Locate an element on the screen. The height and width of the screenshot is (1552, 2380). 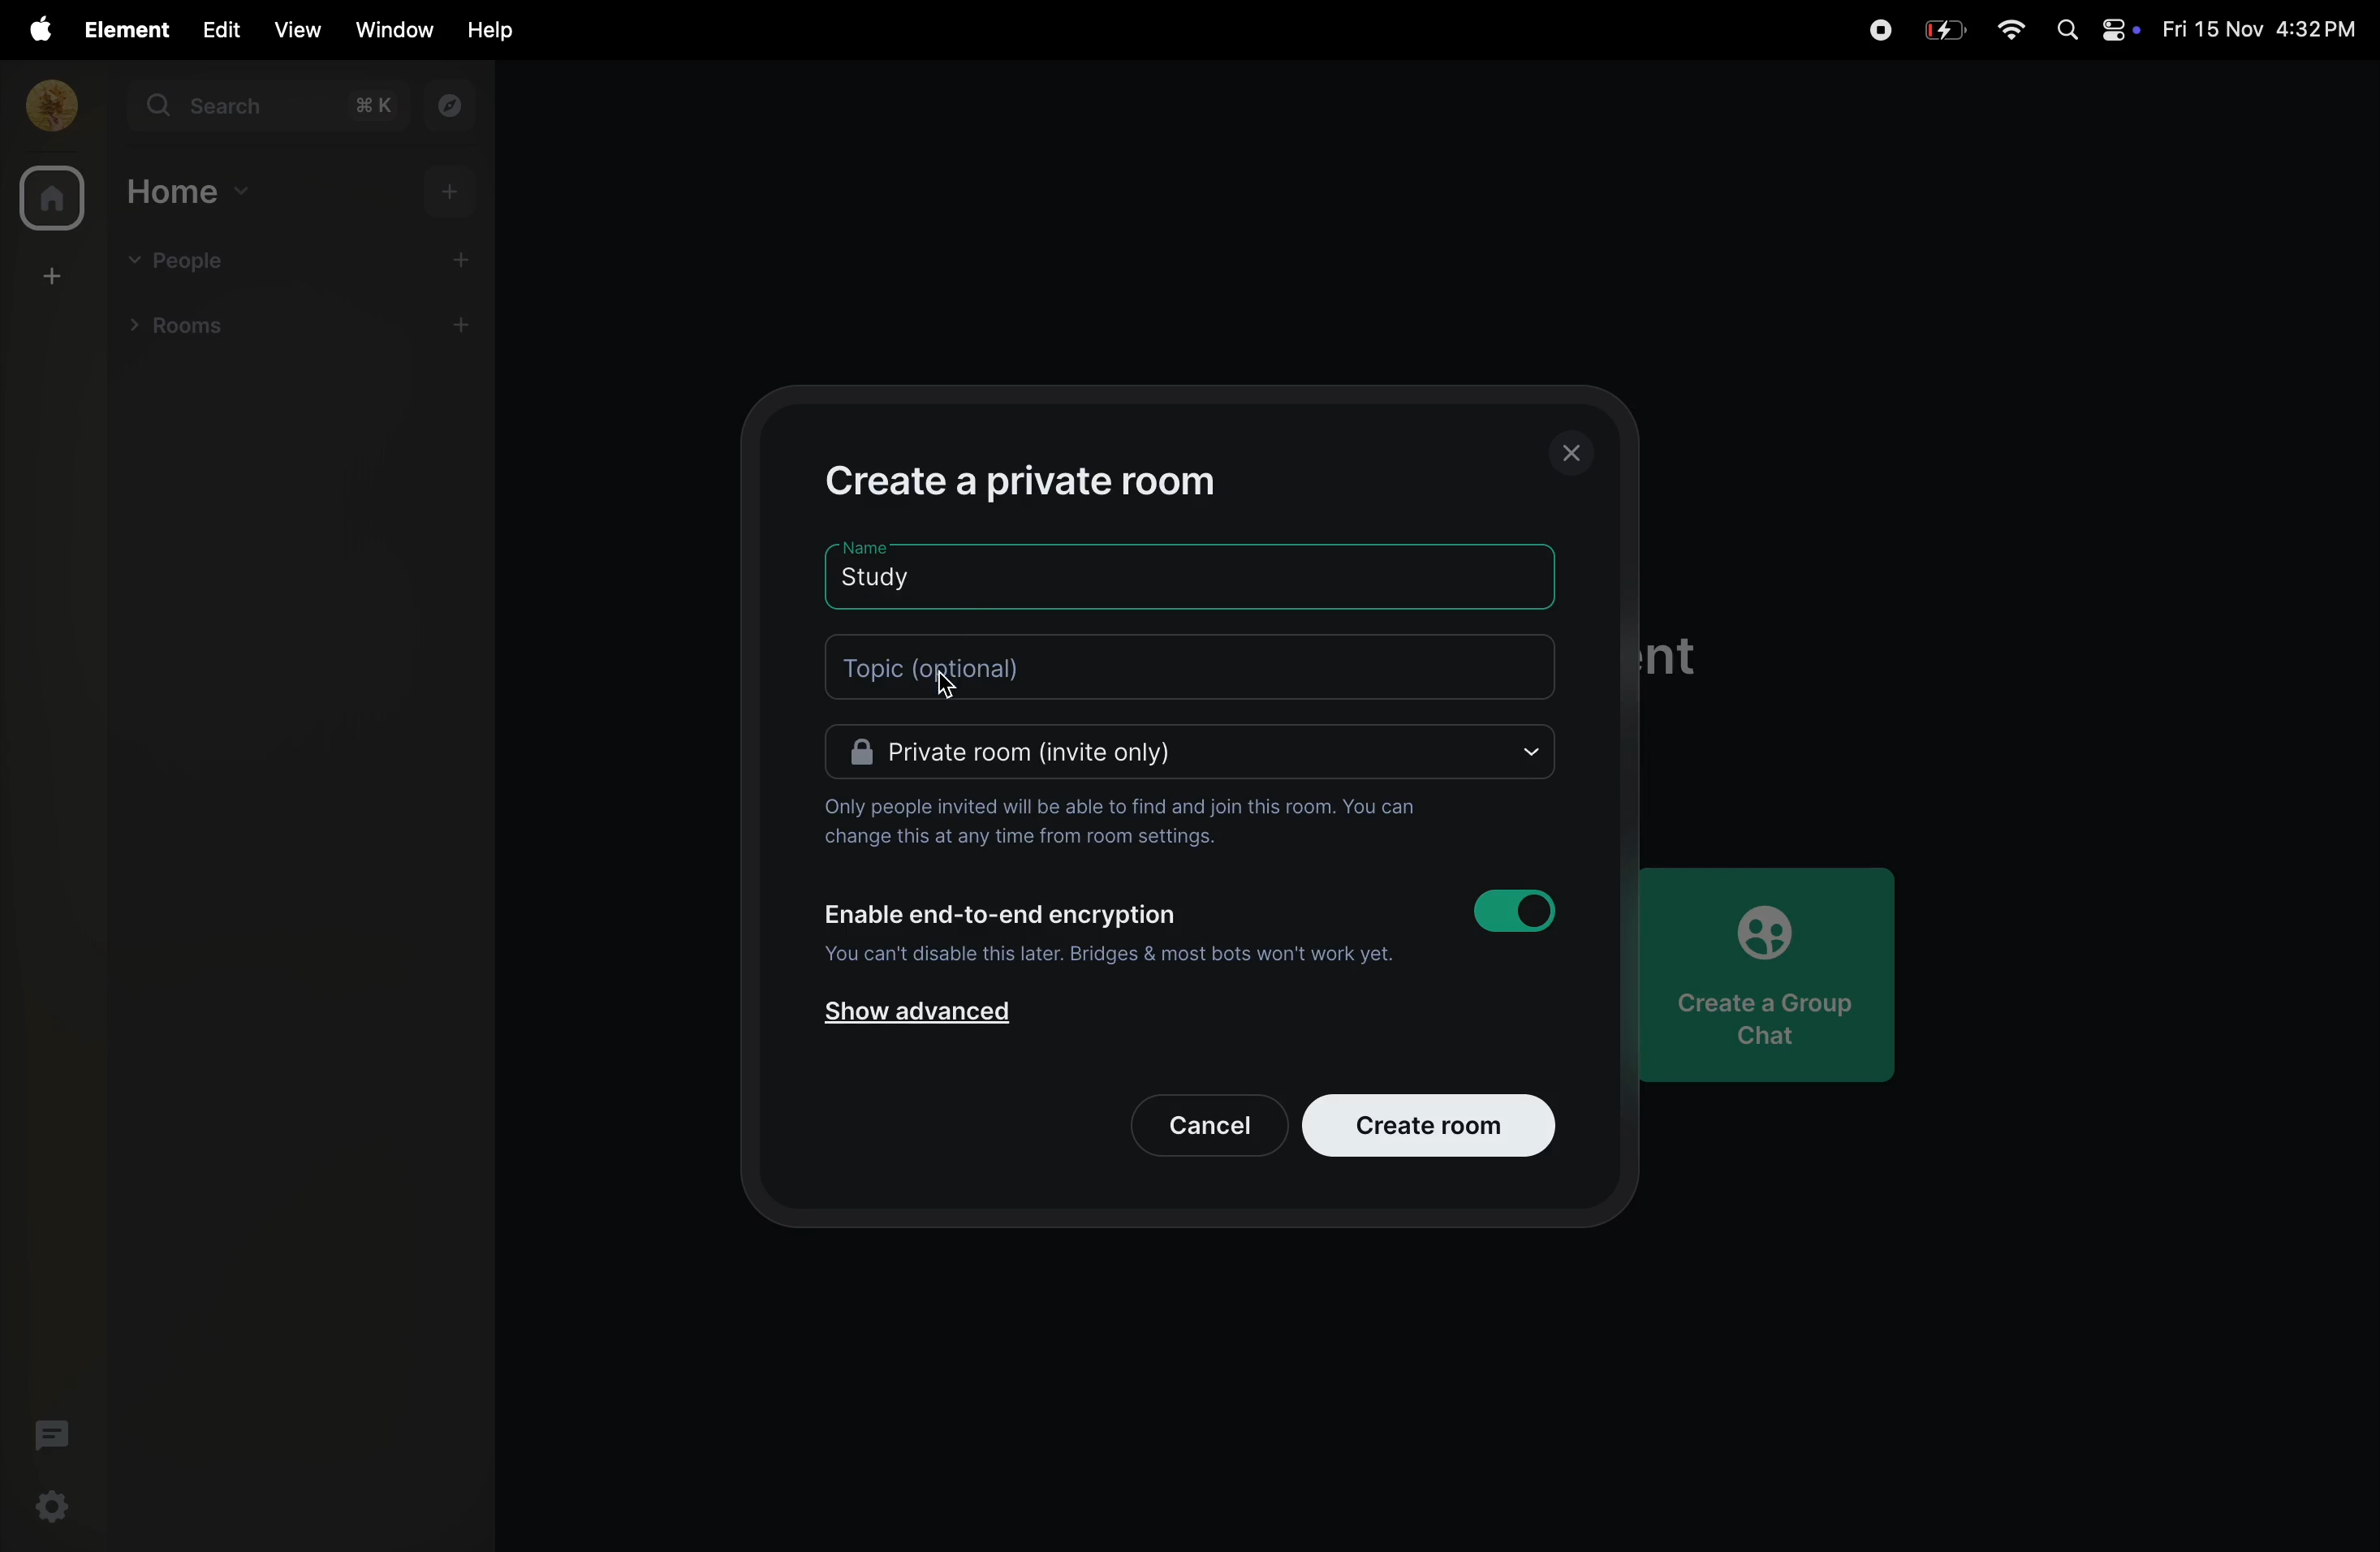
apple menu is located at coordinates (32, 29).